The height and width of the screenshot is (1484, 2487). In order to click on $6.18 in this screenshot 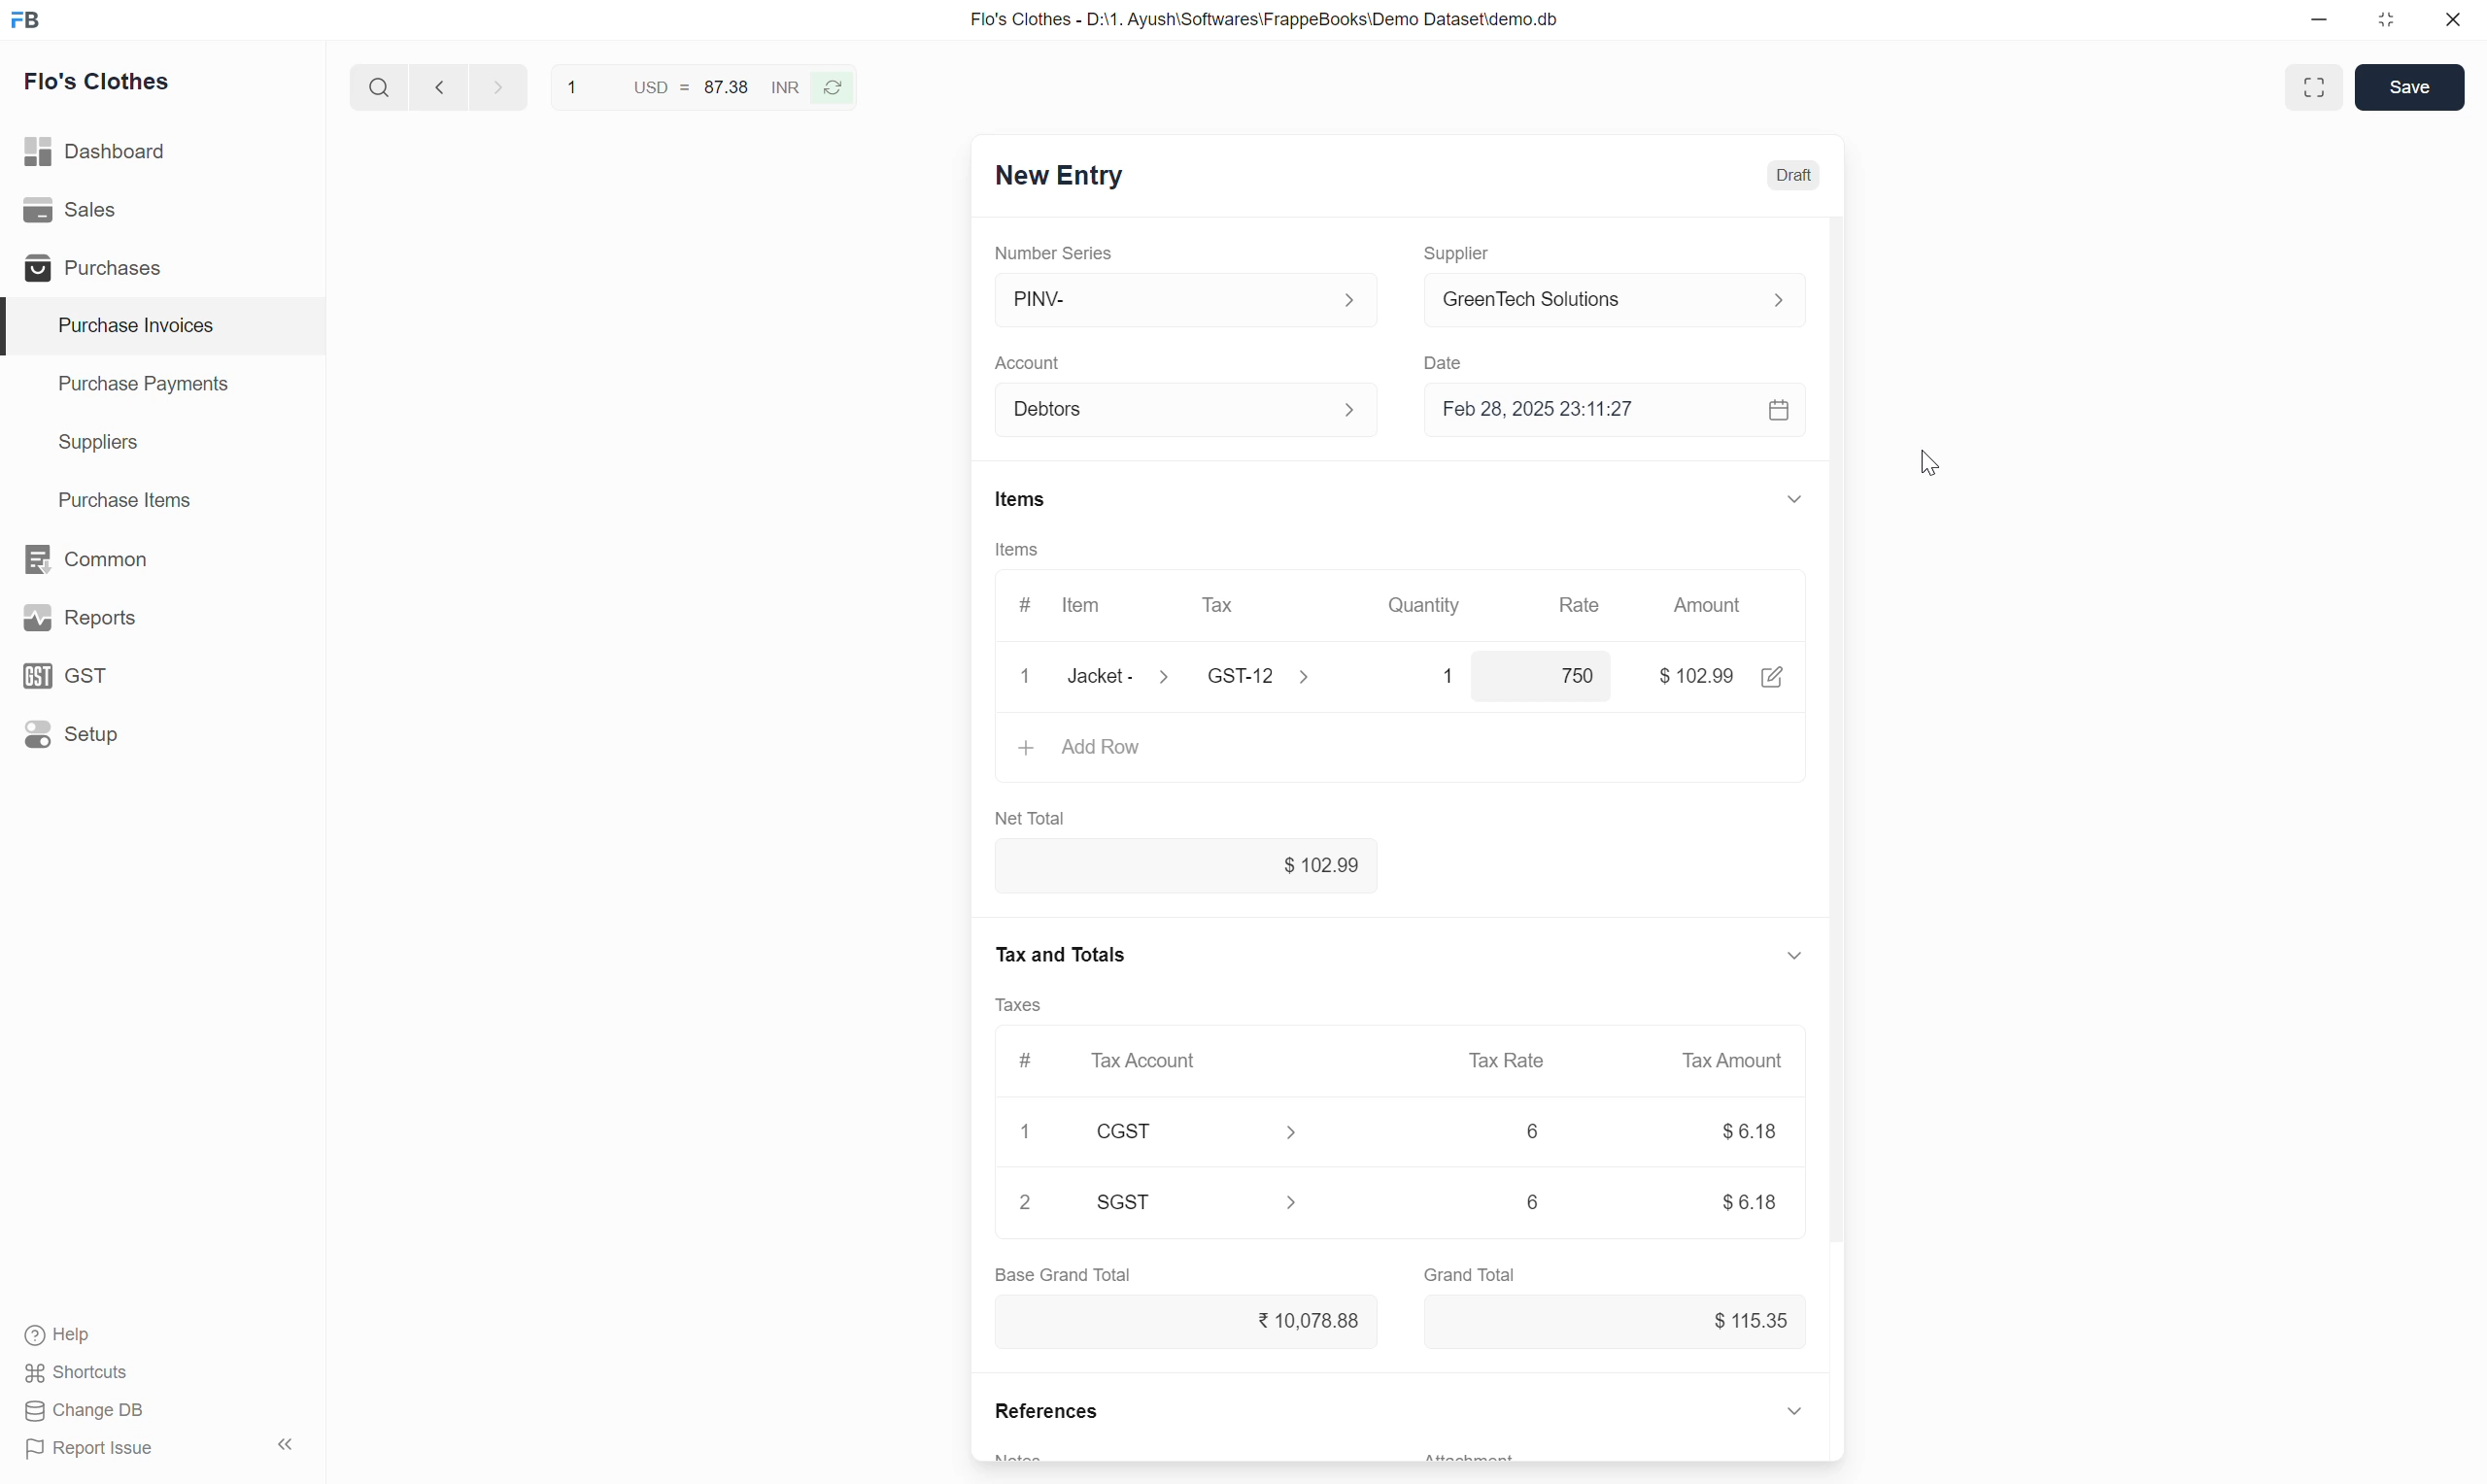, I will do `click(1750, 1130)`.